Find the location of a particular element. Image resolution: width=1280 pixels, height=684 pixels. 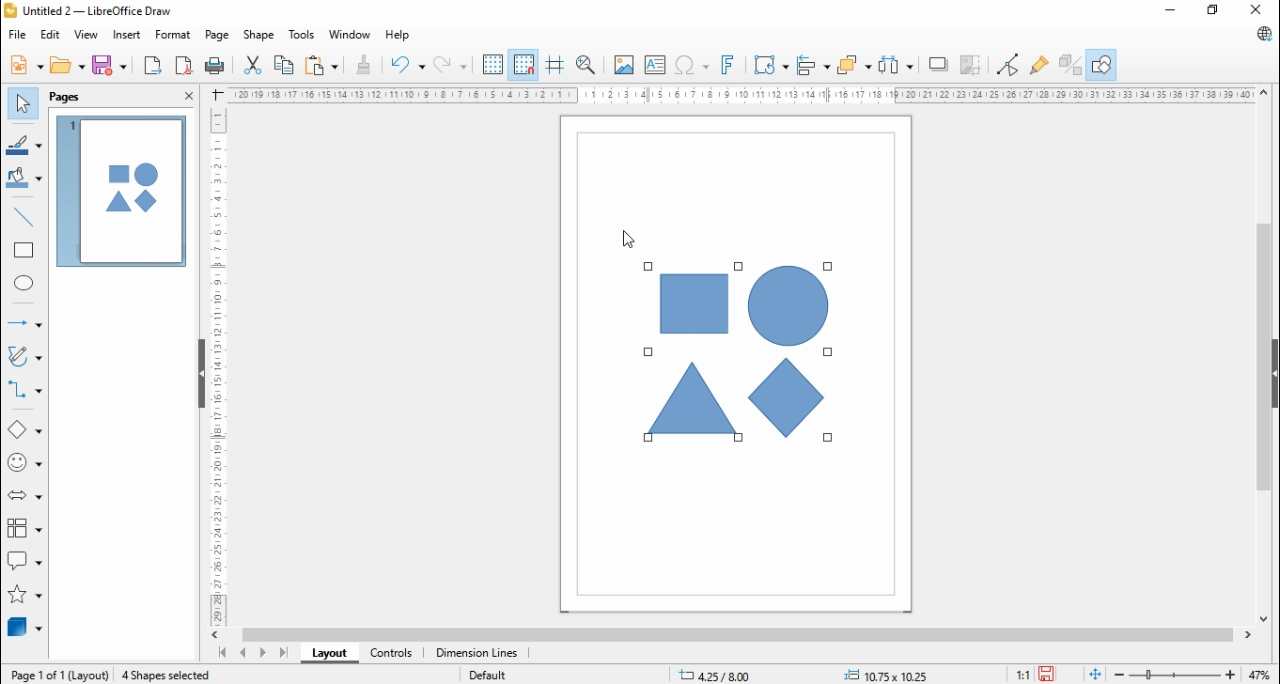

crop is located at coordinates (971, 66).